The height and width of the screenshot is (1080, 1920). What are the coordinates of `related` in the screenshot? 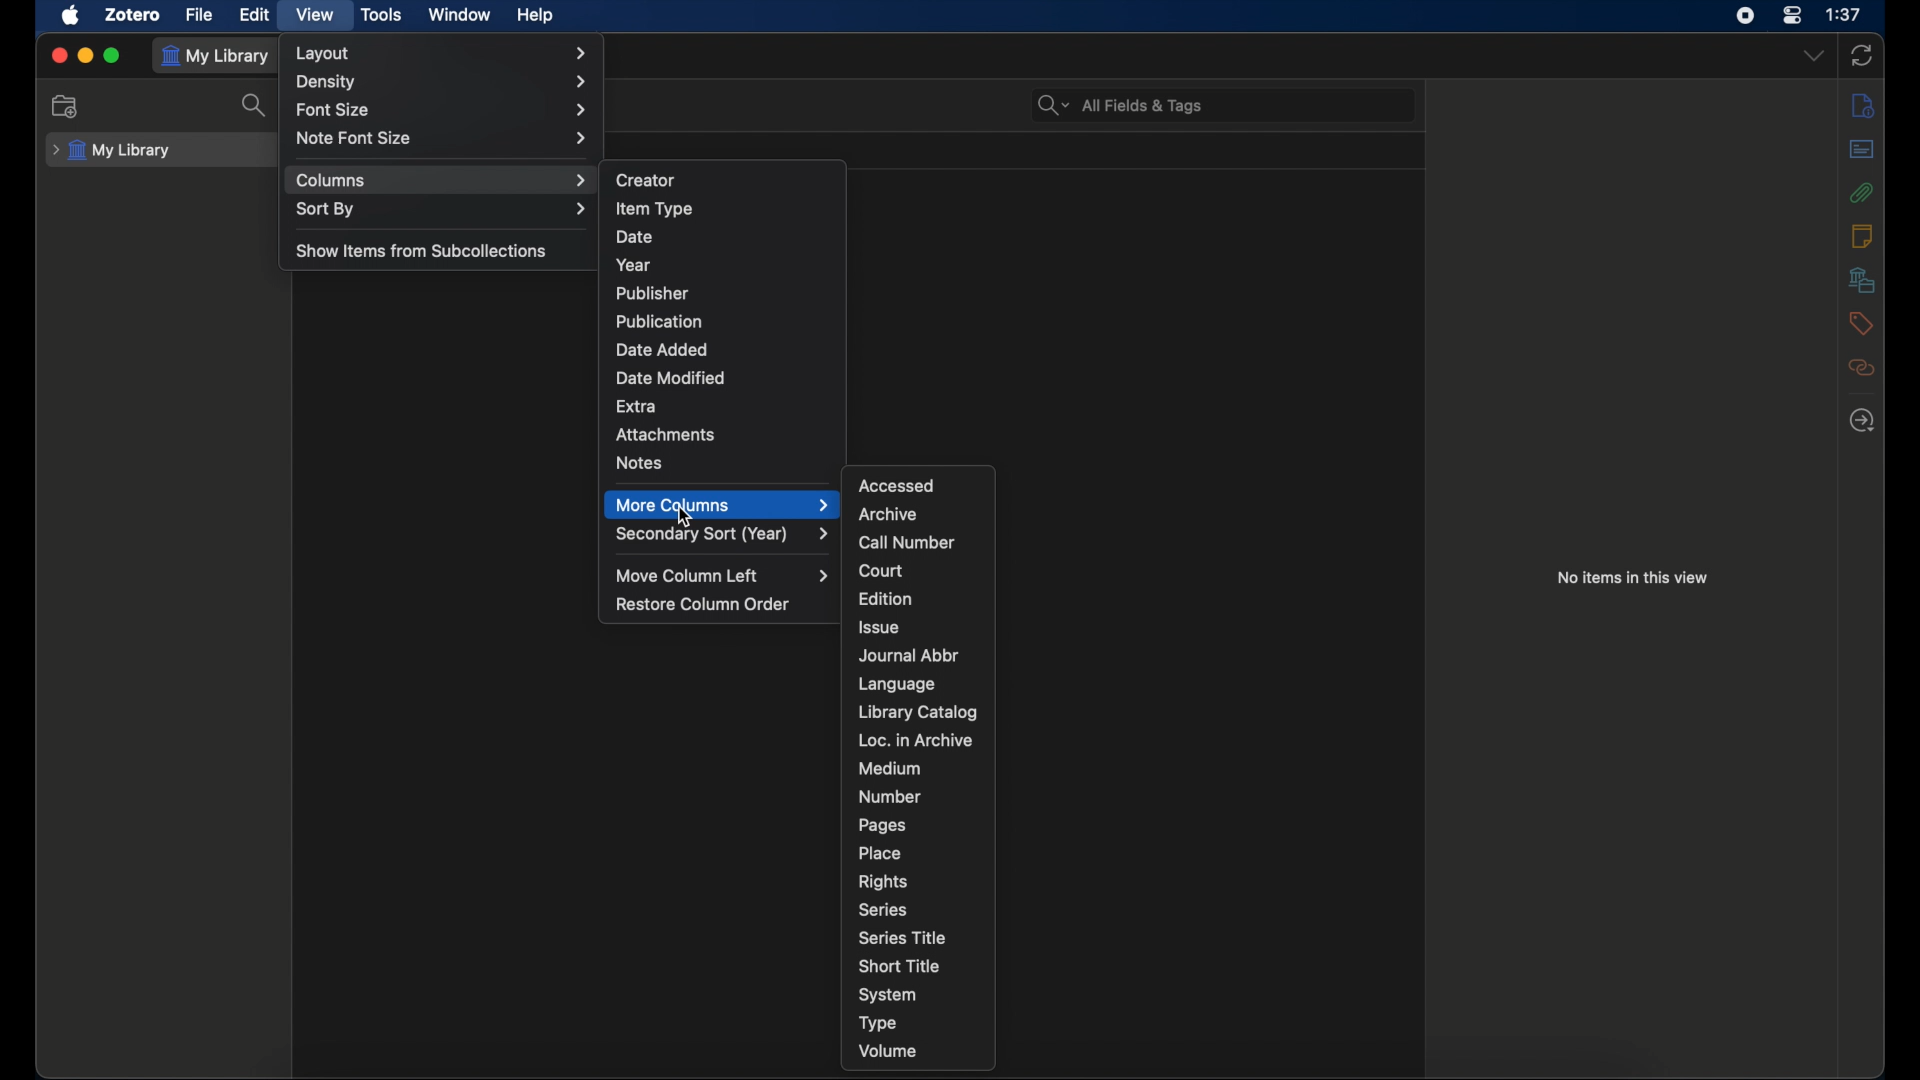 It's located at (1864, 367).